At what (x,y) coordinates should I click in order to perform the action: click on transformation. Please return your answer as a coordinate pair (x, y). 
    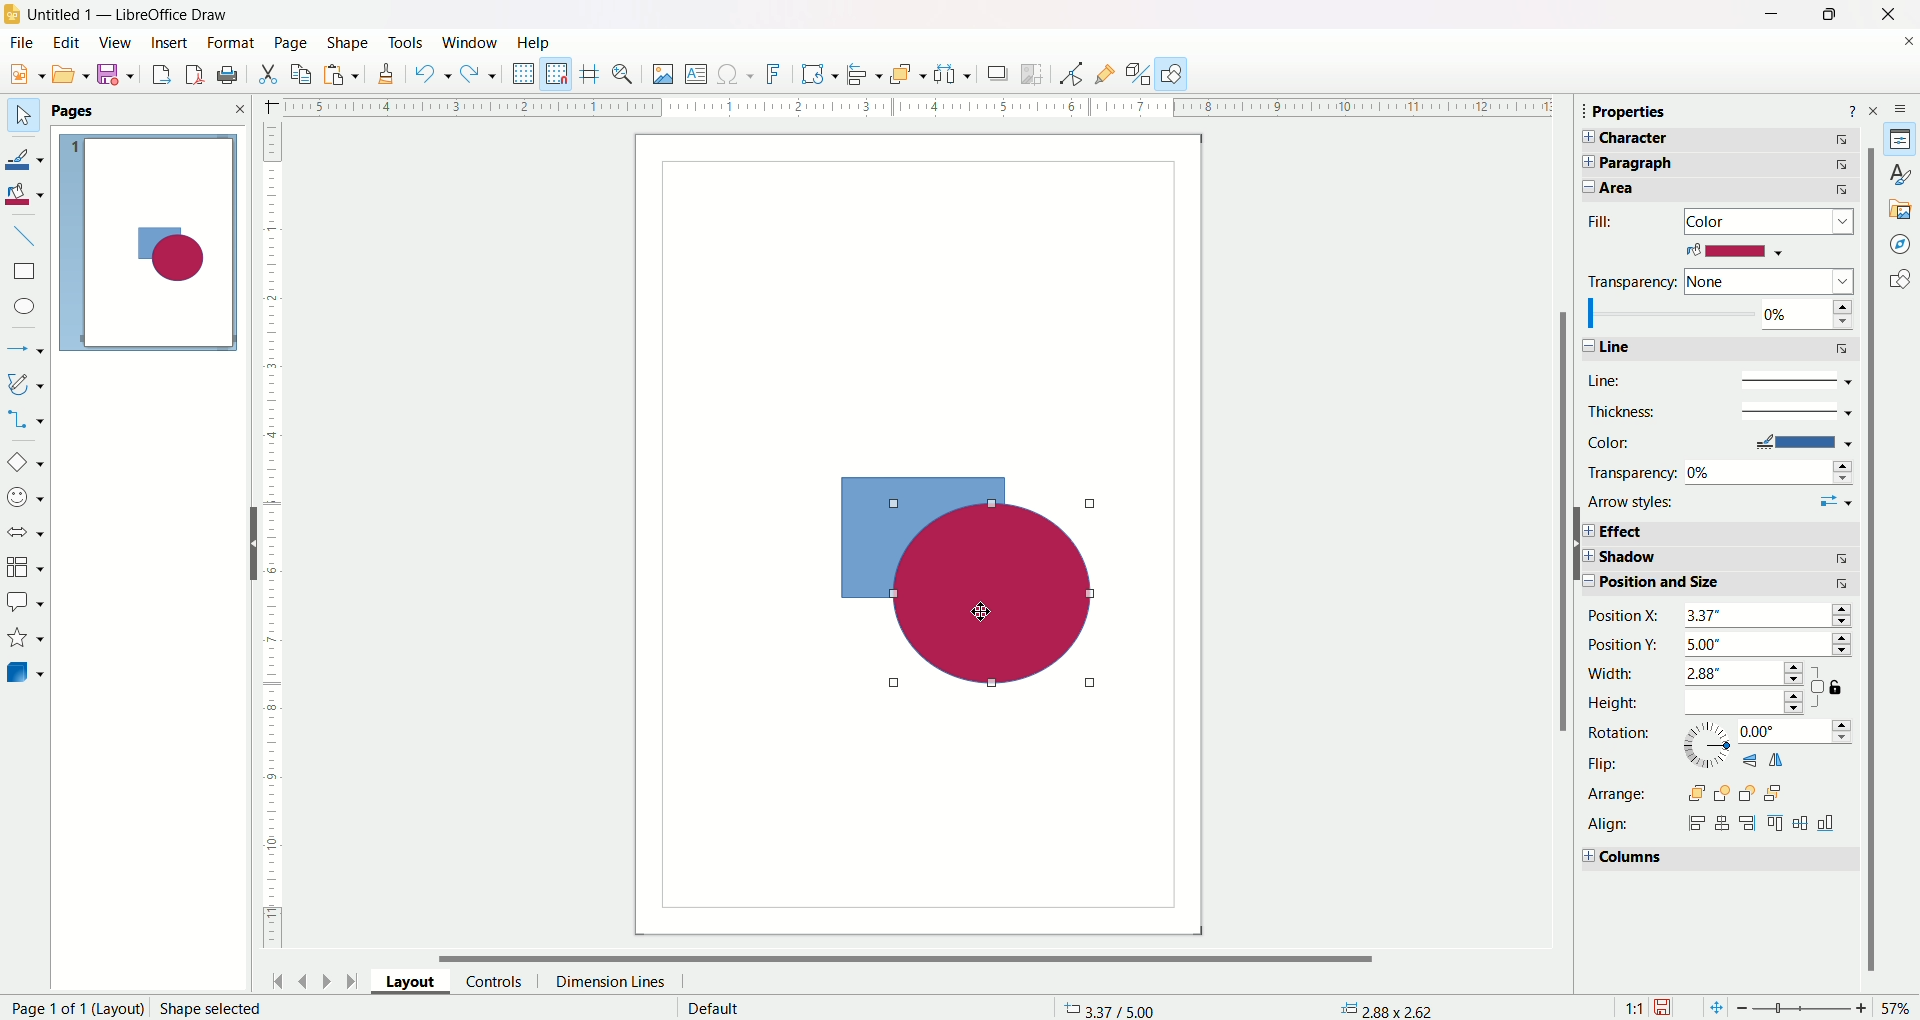
    Looking at the image, I should click on (821, 73).